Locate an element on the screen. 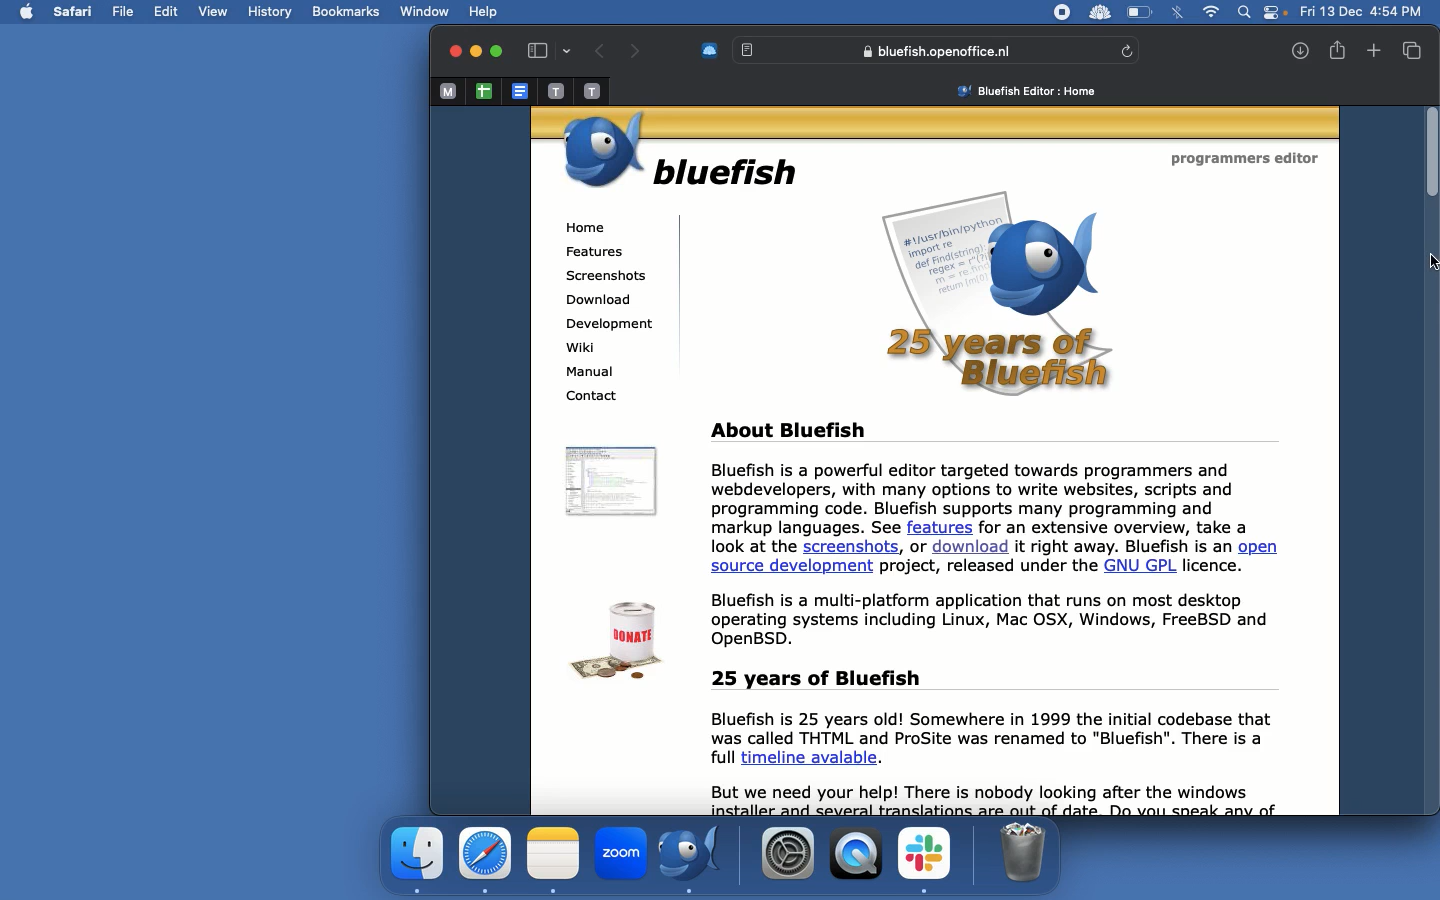  Google sheet tab is located at coordinates (483, 91).